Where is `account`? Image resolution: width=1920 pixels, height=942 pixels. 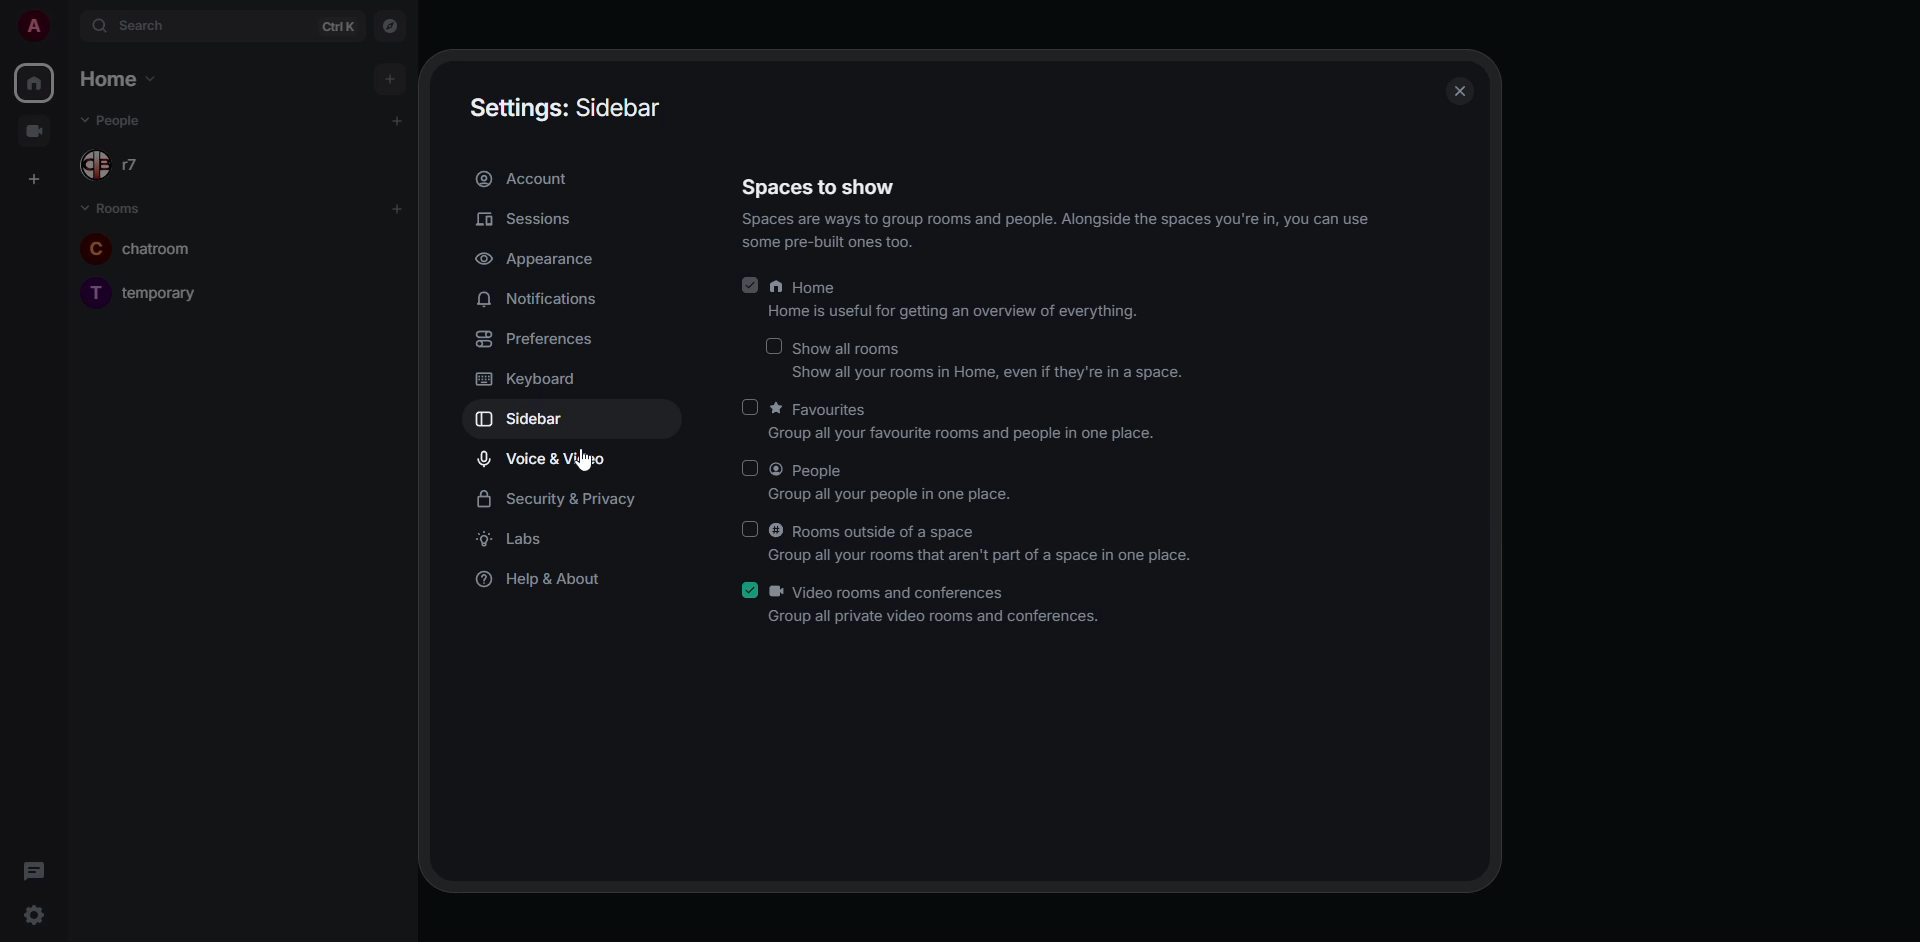
account is located at coordinates (532, 180).